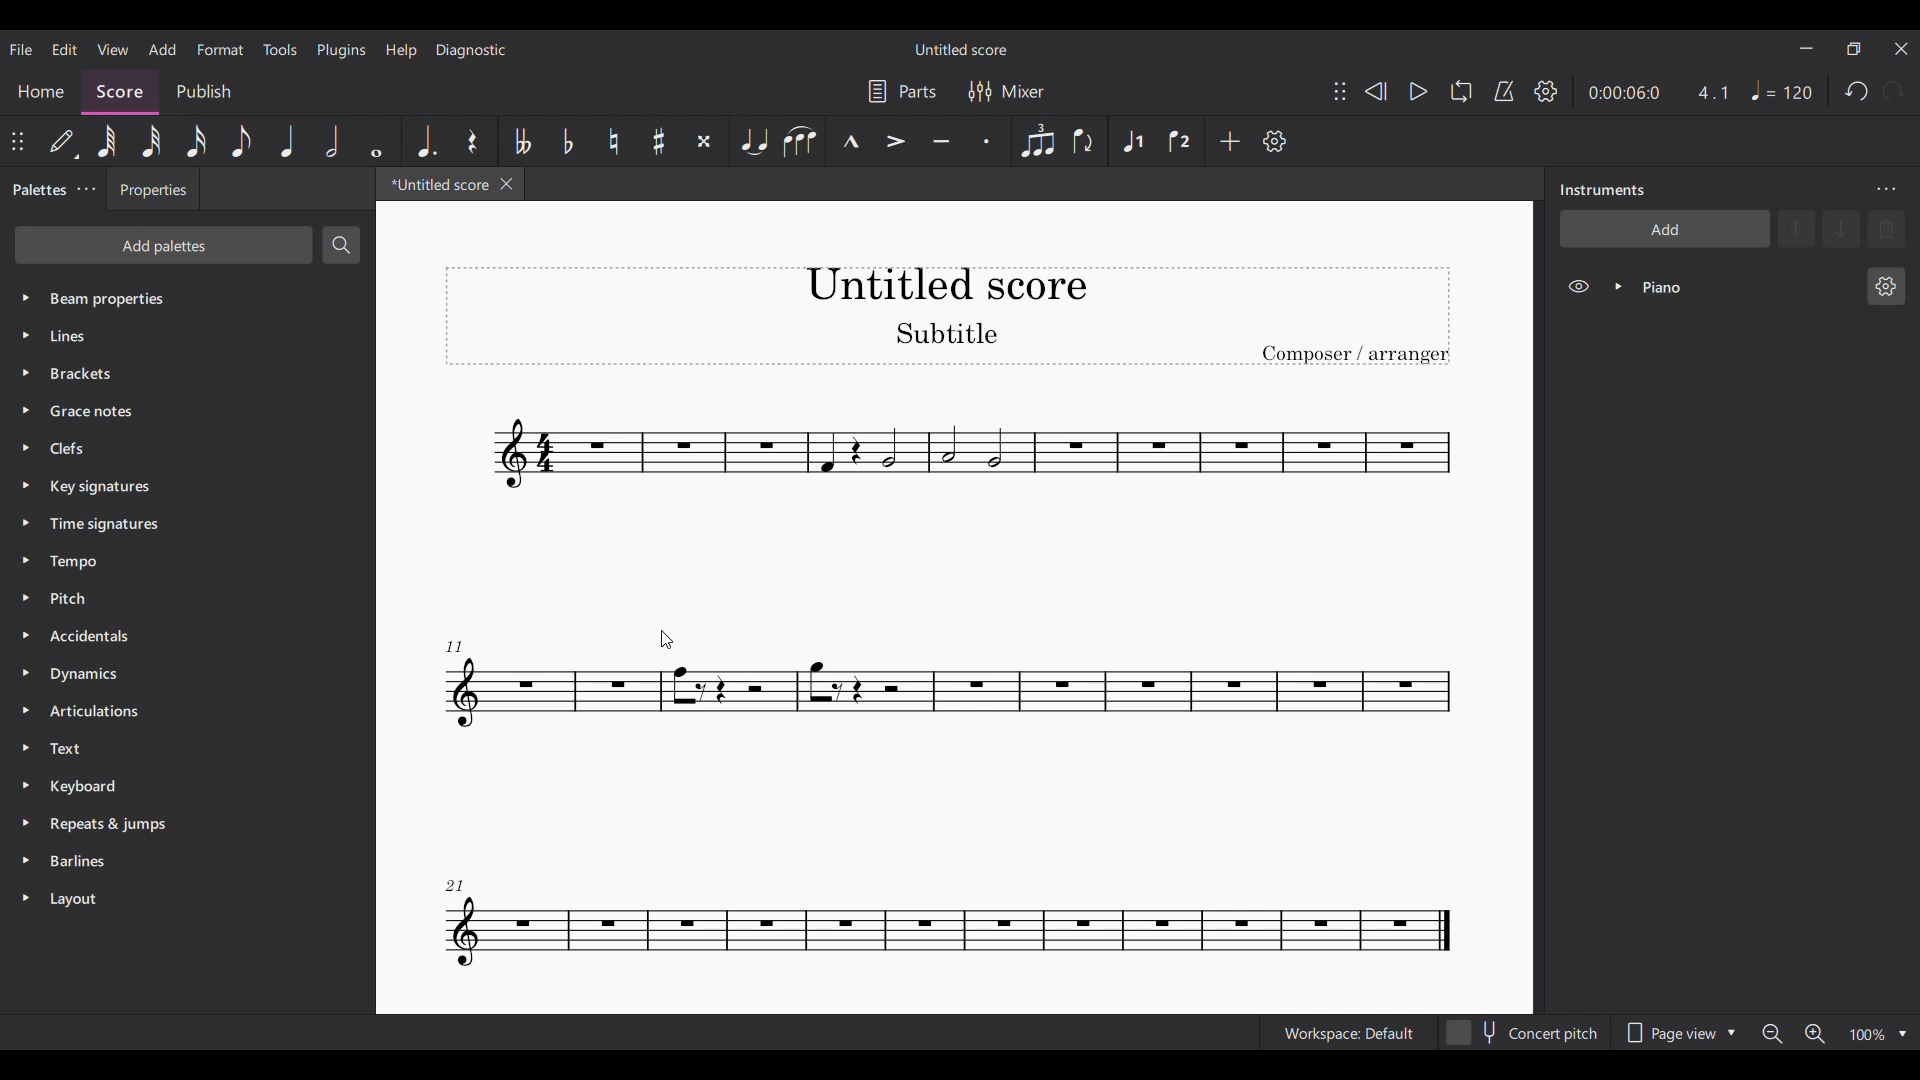 This screenshot has height=1080, width=1920. Describe the element at coordinates (167, 637) in the screenshot. I see `Accidentals` at that location.